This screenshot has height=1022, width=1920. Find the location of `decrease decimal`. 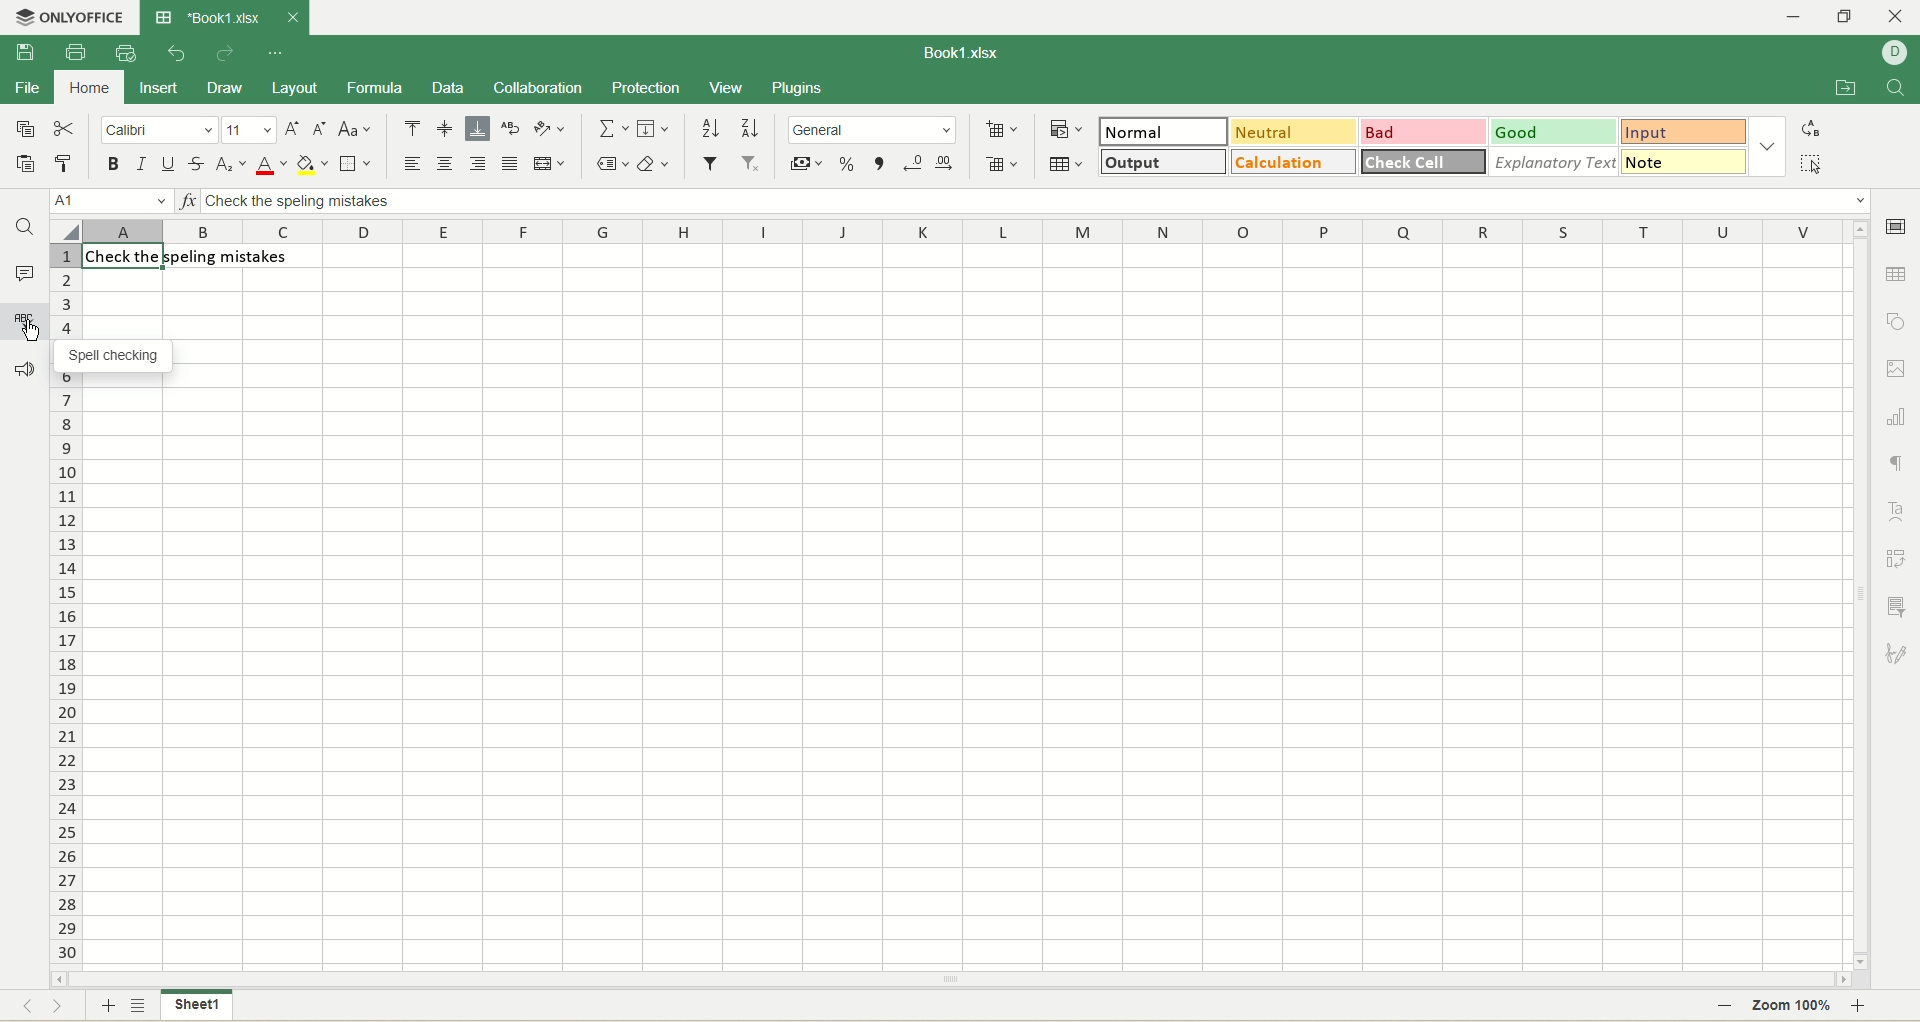

decrease decimal is located at coordinates (911, 163).